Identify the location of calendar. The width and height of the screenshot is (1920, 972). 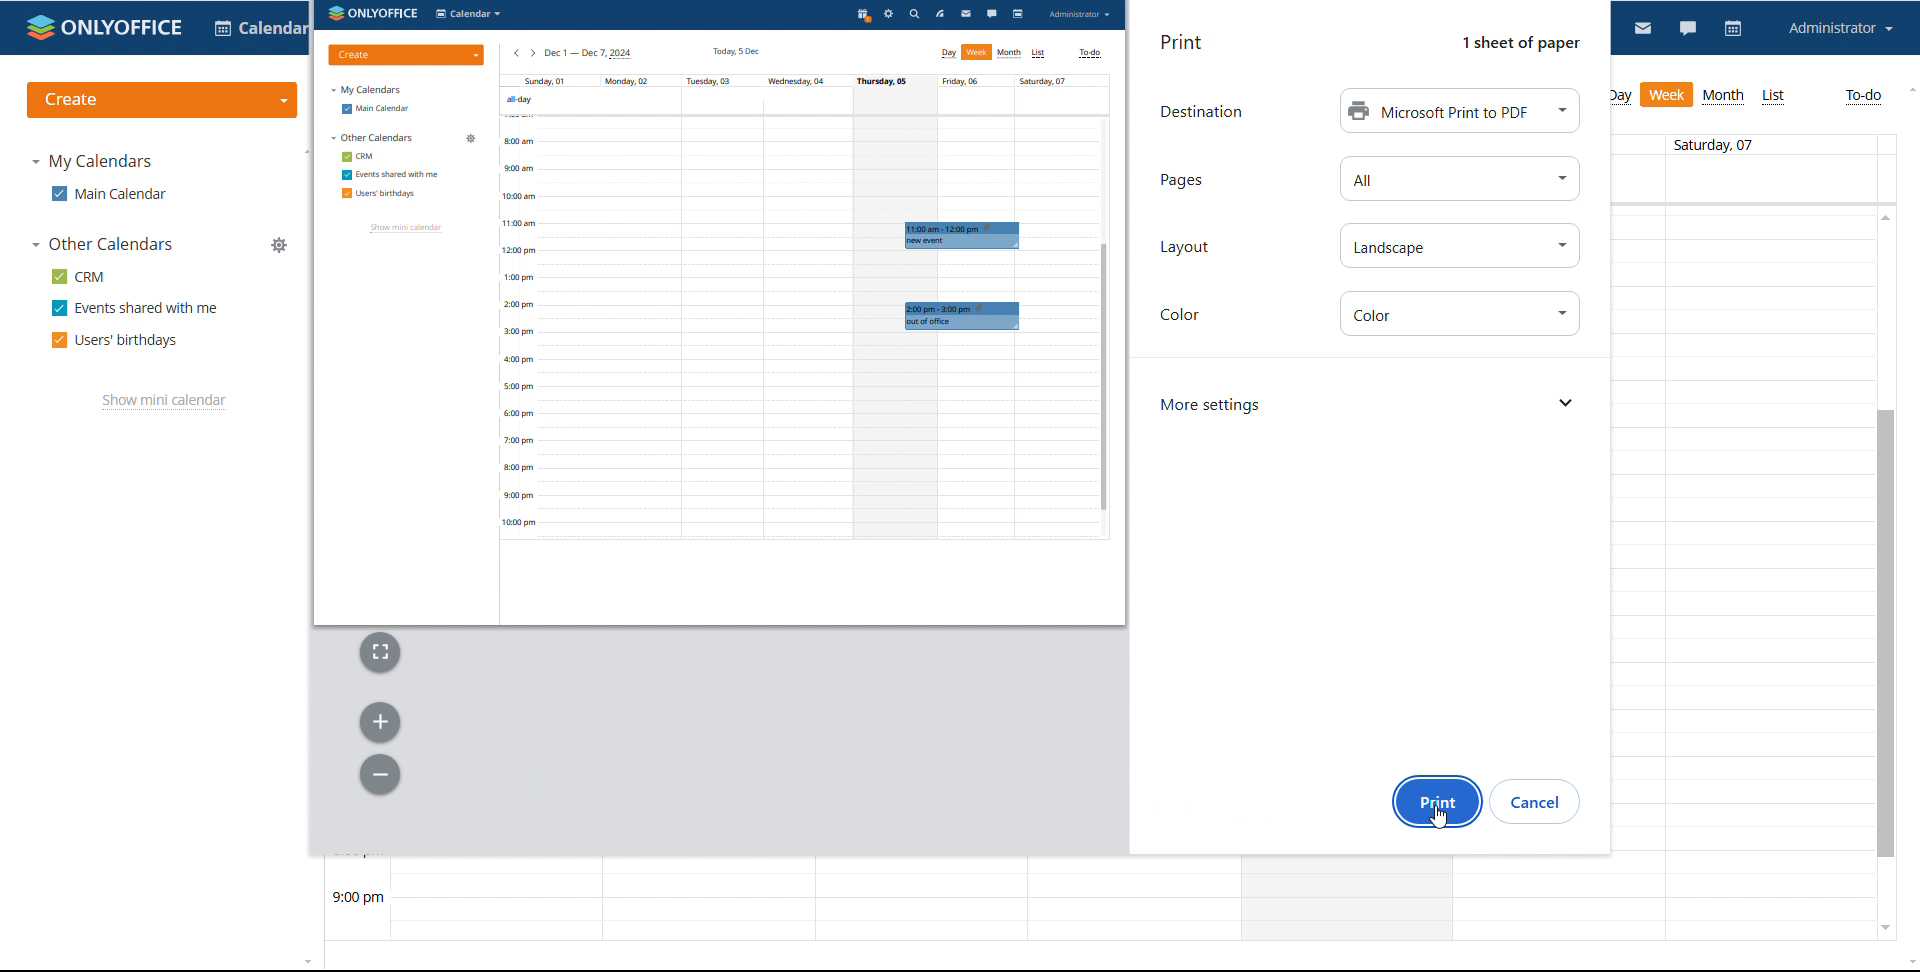
(1736, 30).